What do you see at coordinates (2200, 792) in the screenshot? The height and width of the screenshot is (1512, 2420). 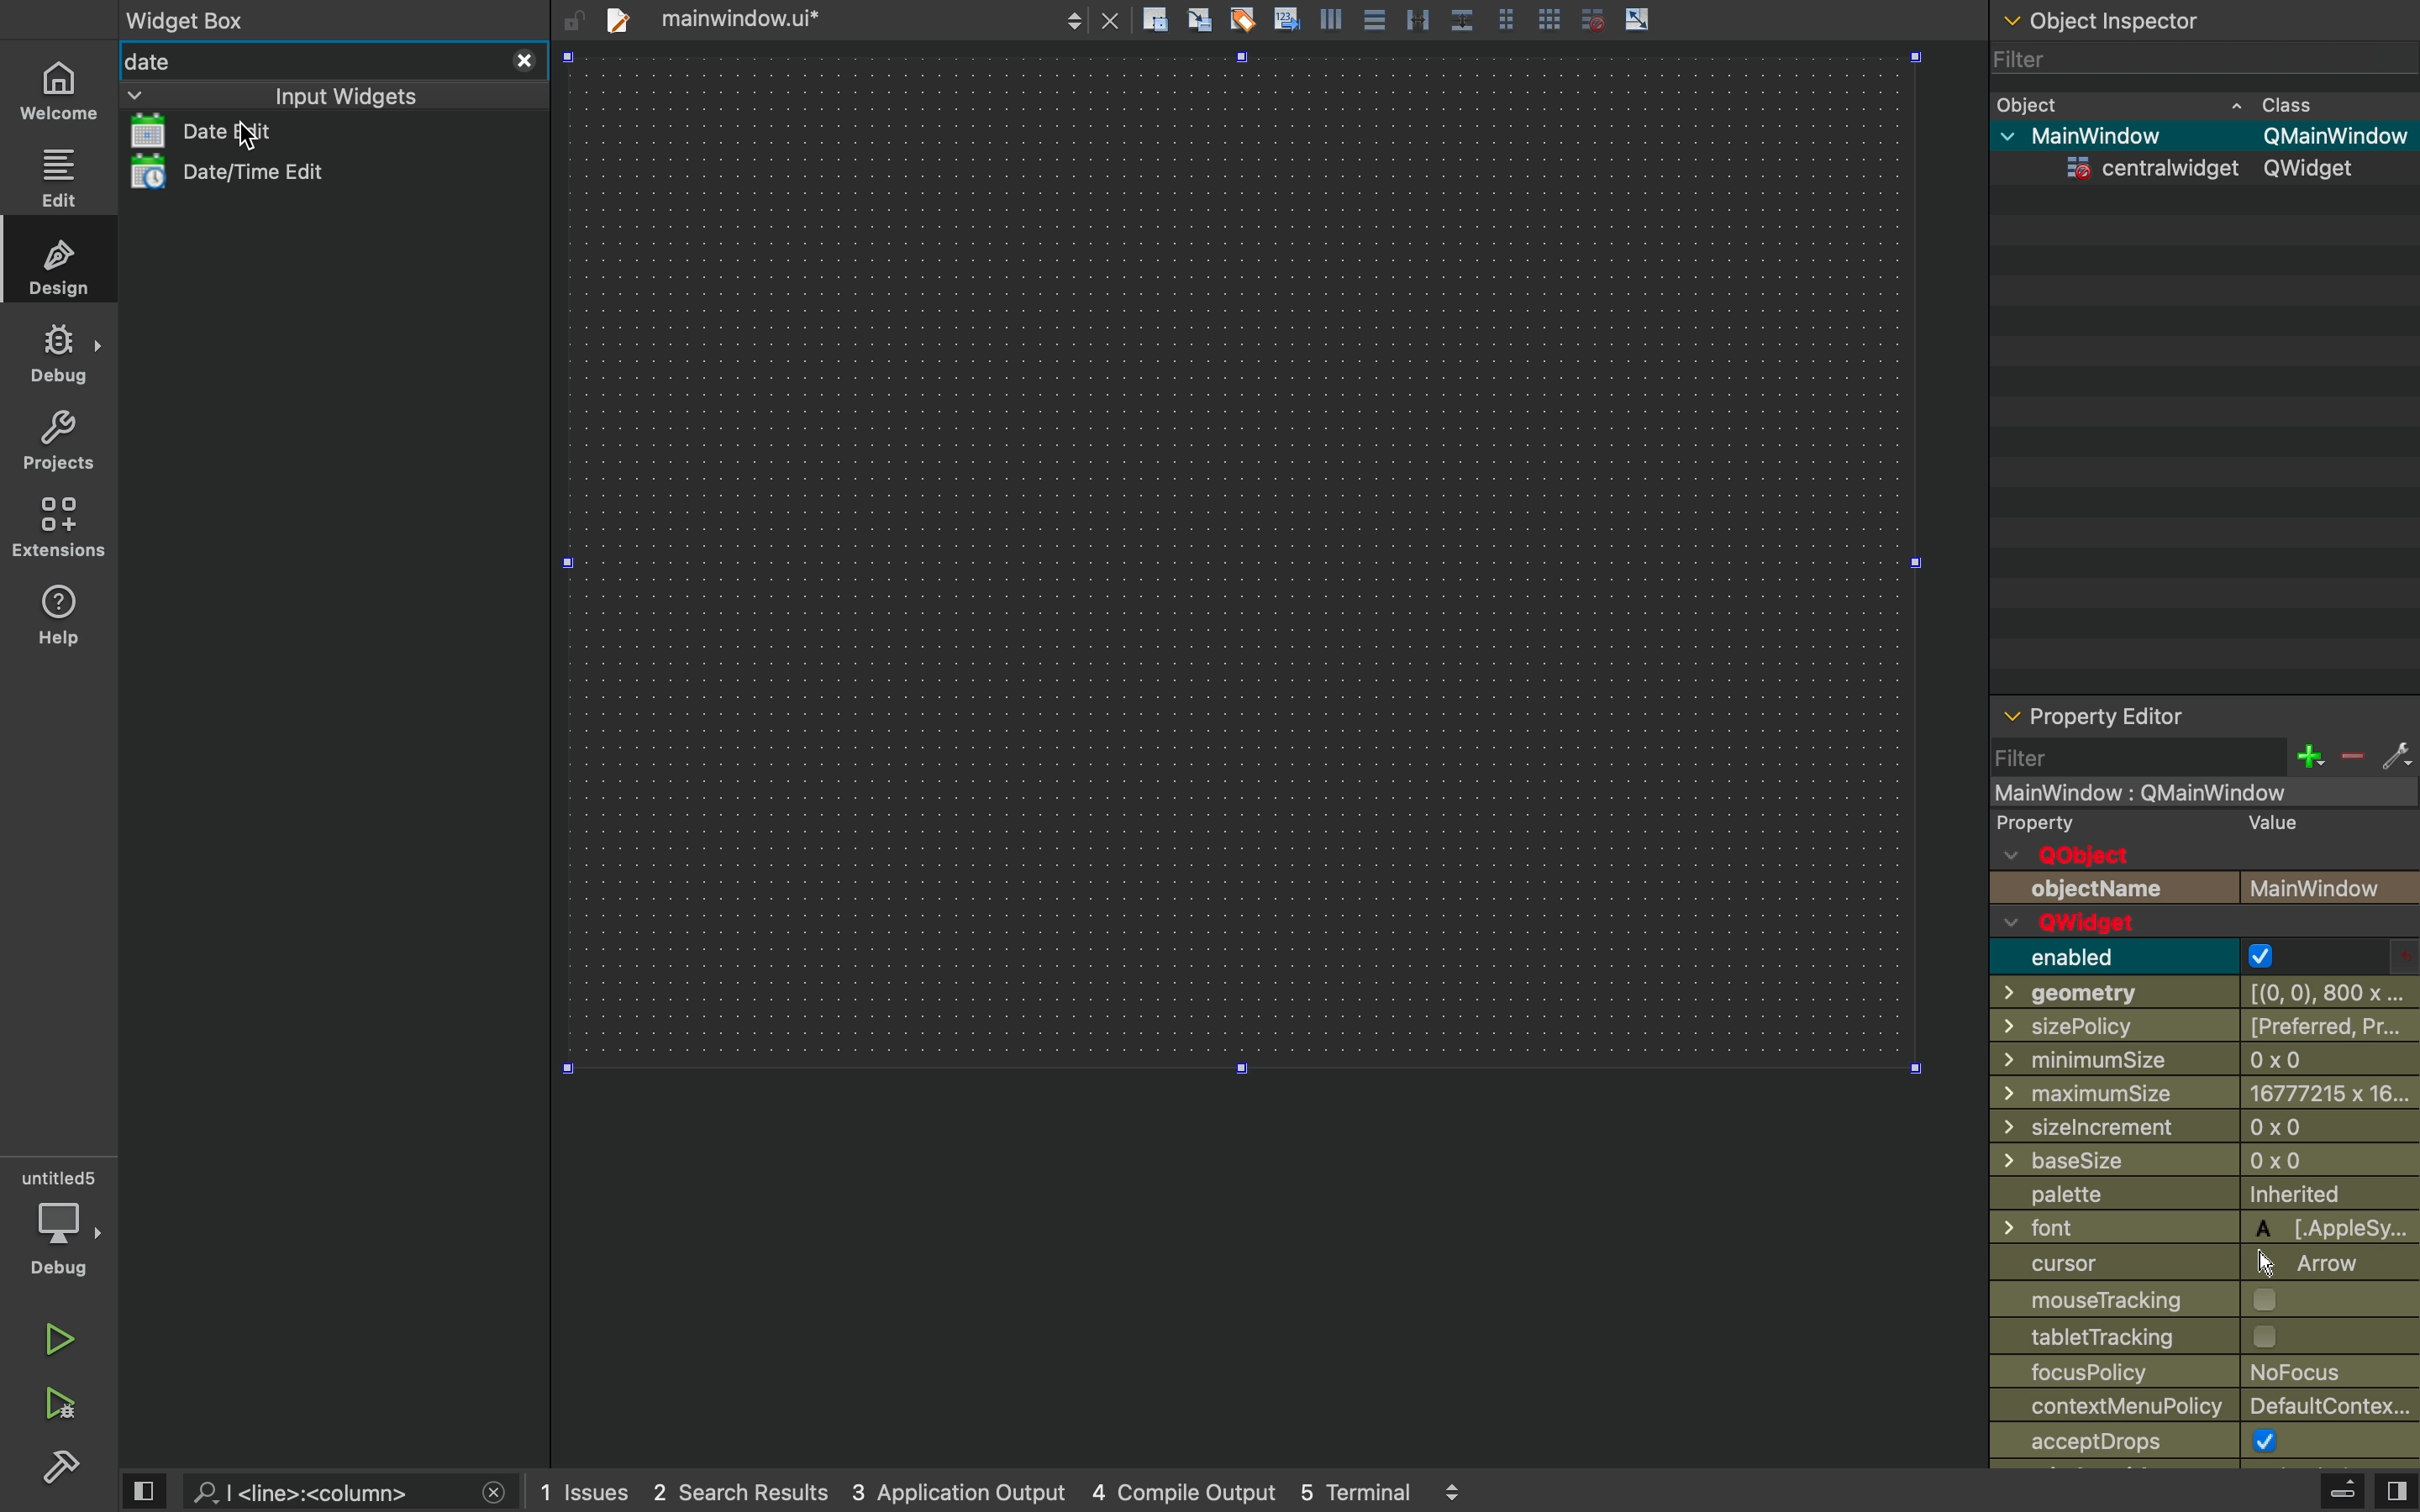 I see `mainwindow` at bounding box center [2200, 792].